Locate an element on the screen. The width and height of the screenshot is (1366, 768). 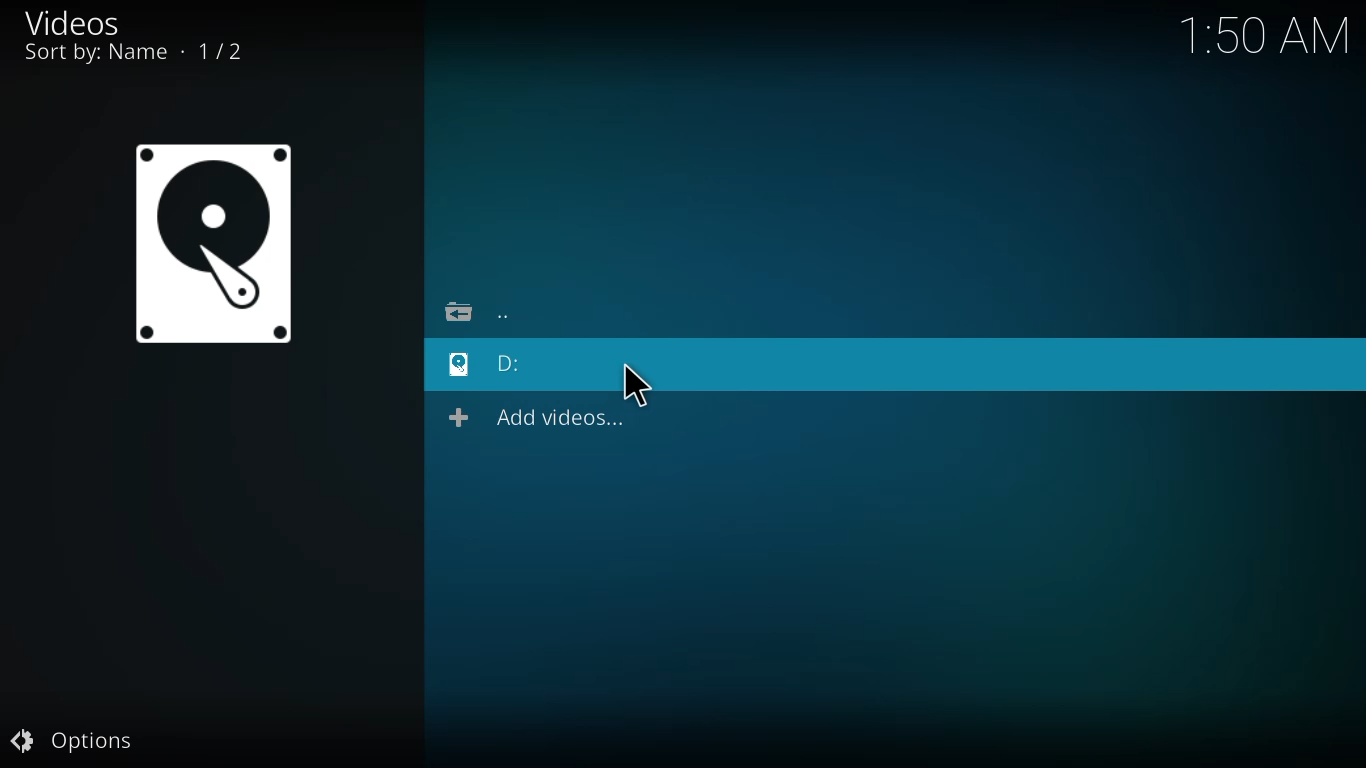
videos is located at coordinates (71, 21).